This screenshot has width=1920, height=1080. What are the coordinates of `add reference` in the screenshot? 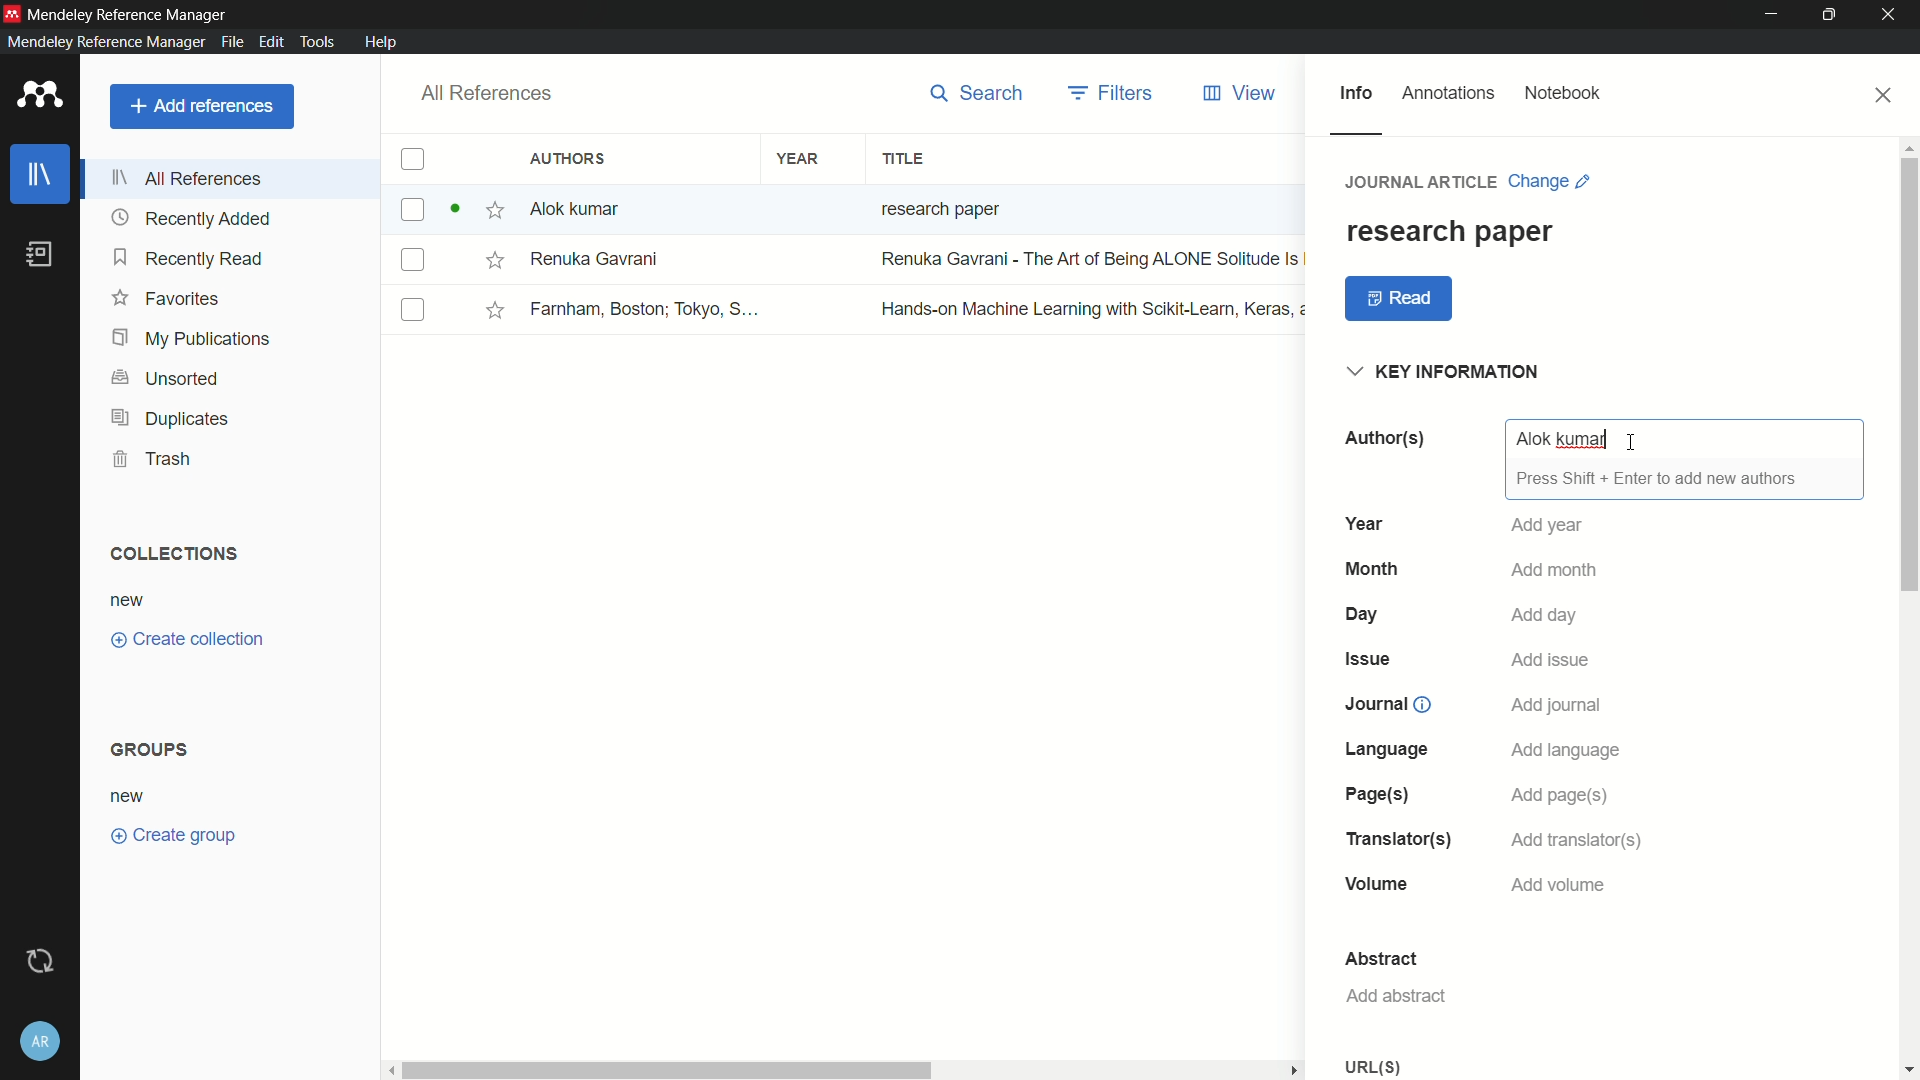 It's located at (201, 106).